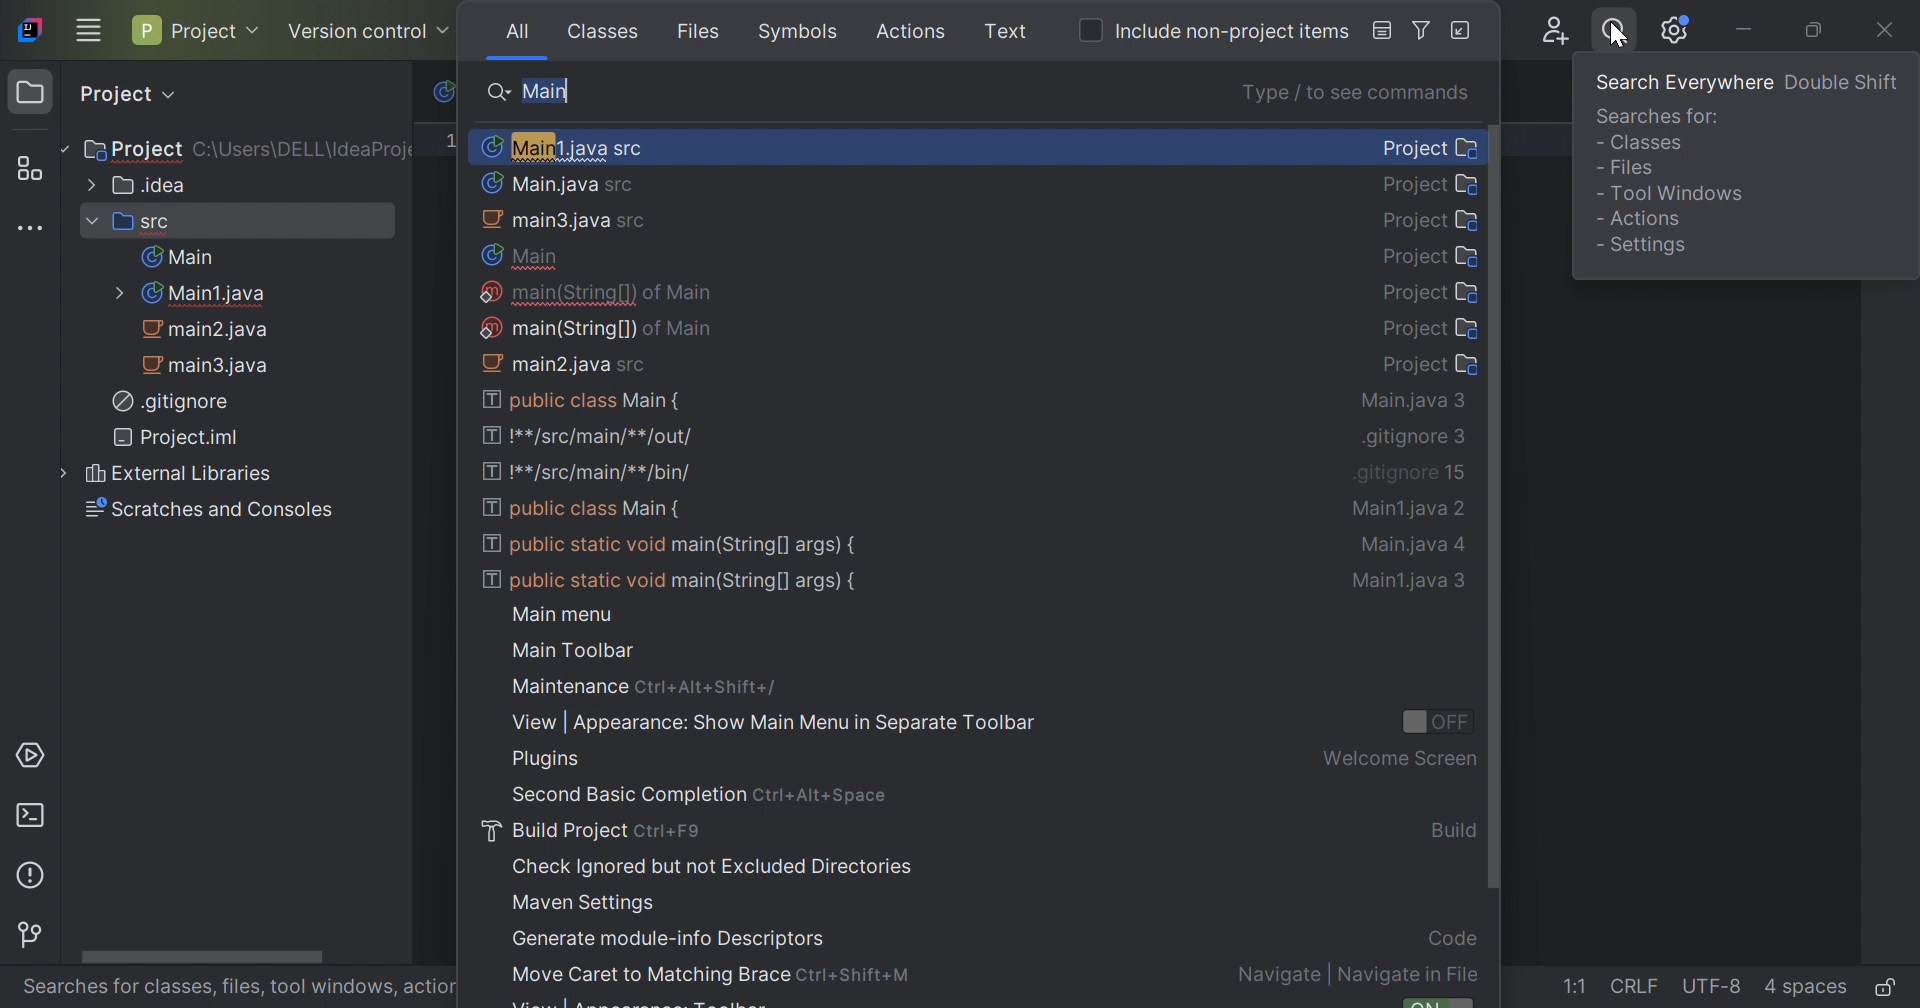 The width and height of the screenshot is (1920, 1008). What do you see at coordinates (565, 364) in the screenshot?
I see `main2.java src` at bounding box center [565, 364].